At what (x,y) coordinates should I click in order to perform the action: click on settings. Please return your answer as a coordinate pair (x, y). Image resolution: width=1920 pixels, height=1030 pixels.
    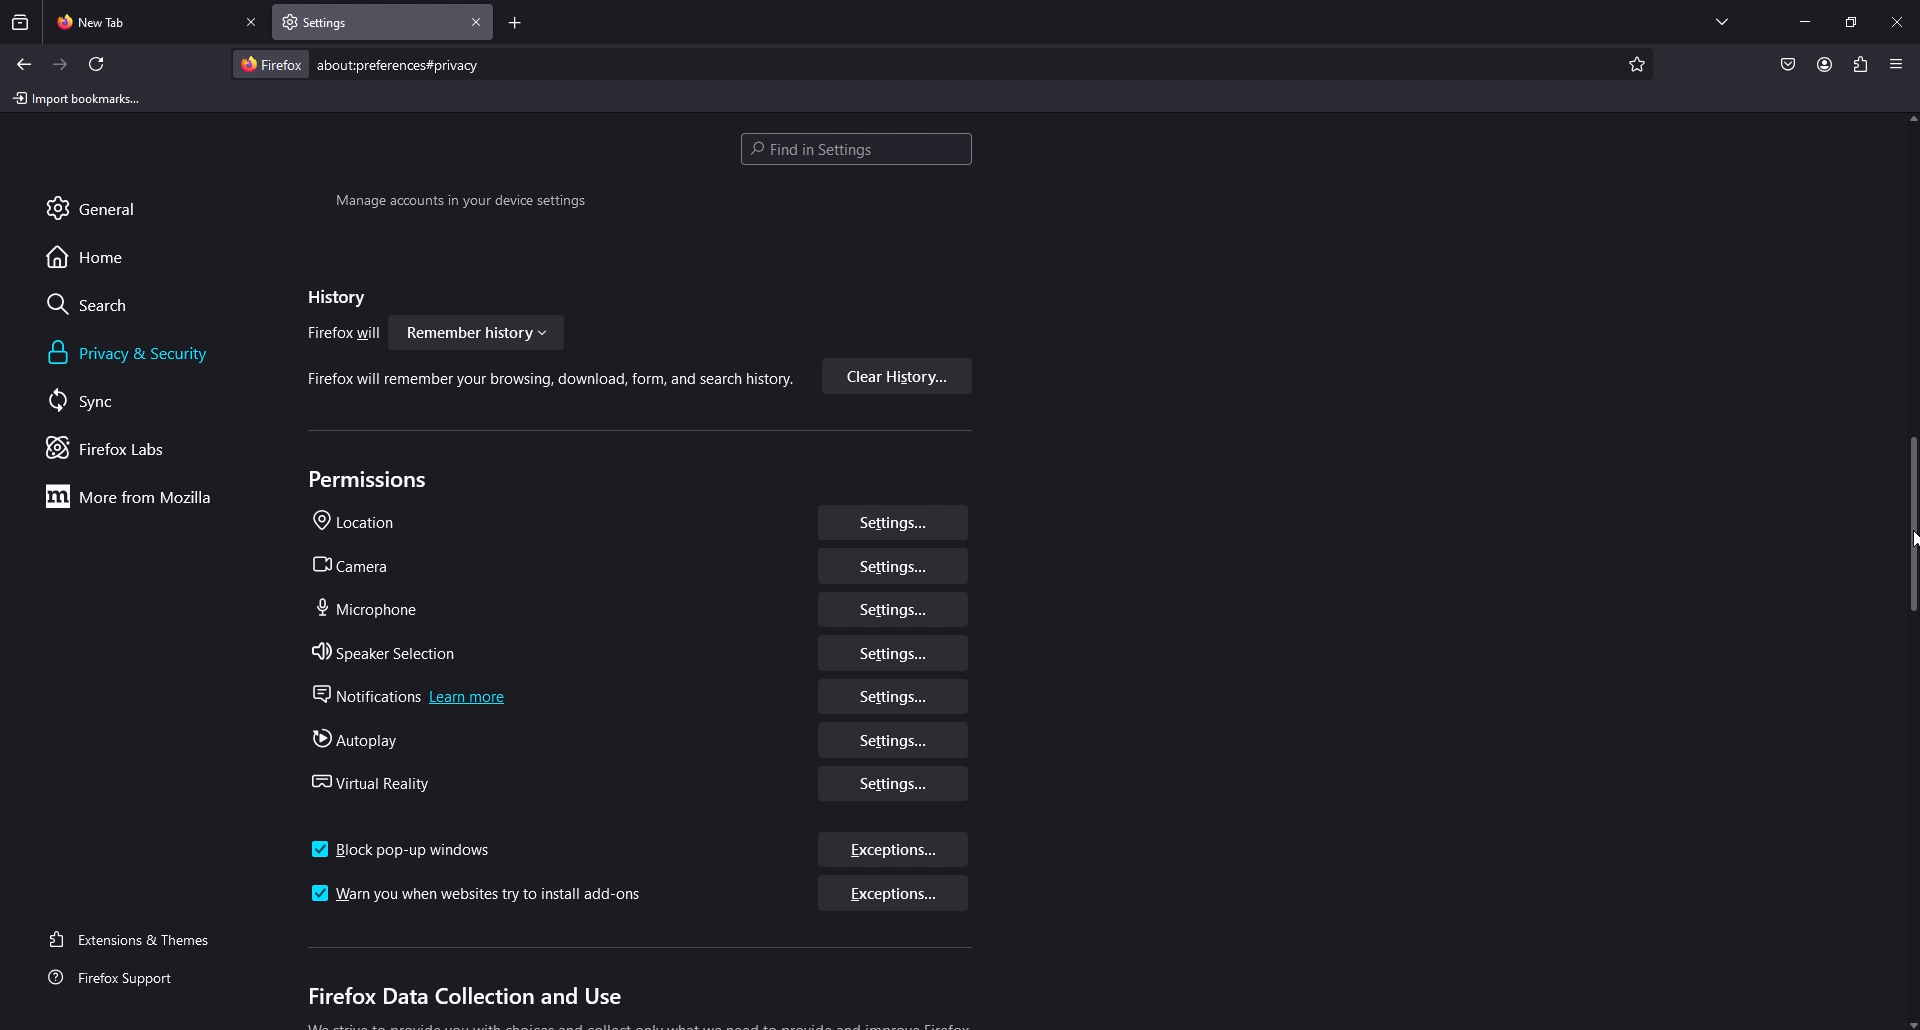
    Looking at the image, I should click on (890, 740).